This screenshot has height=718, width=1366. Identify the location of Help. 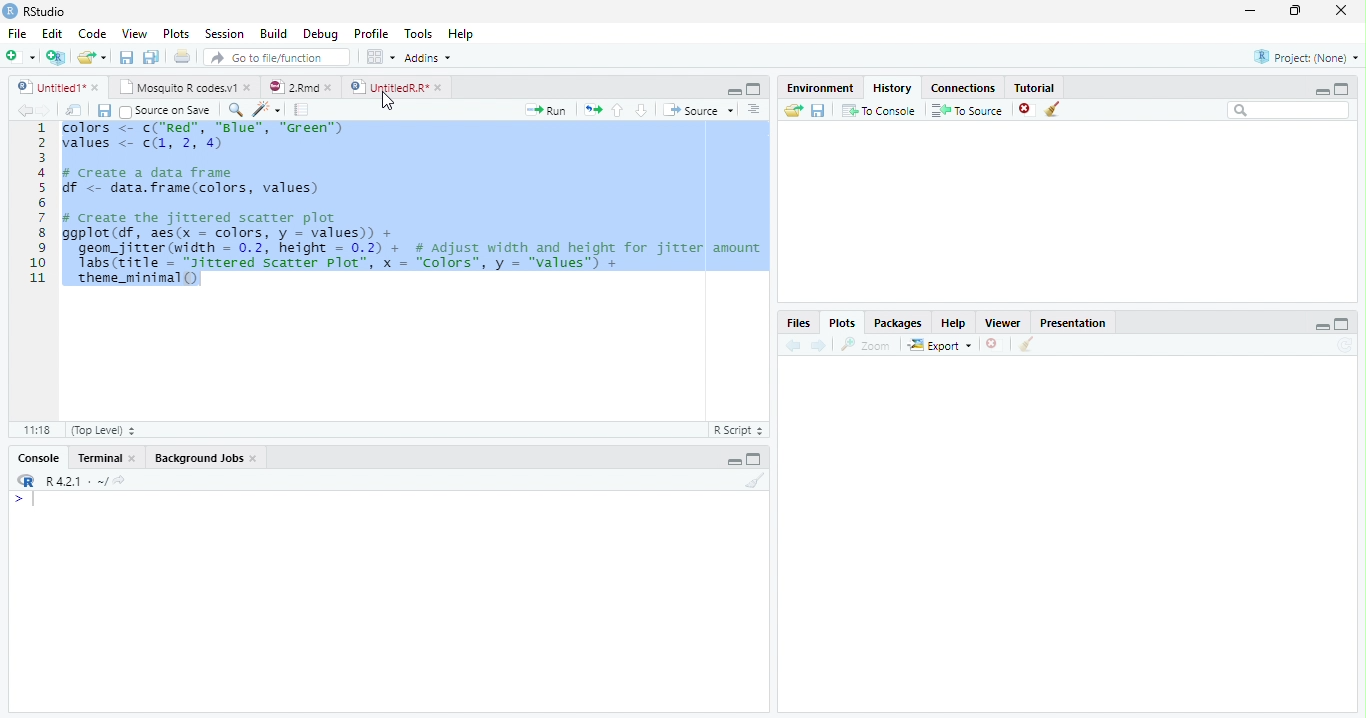
(461, 33).